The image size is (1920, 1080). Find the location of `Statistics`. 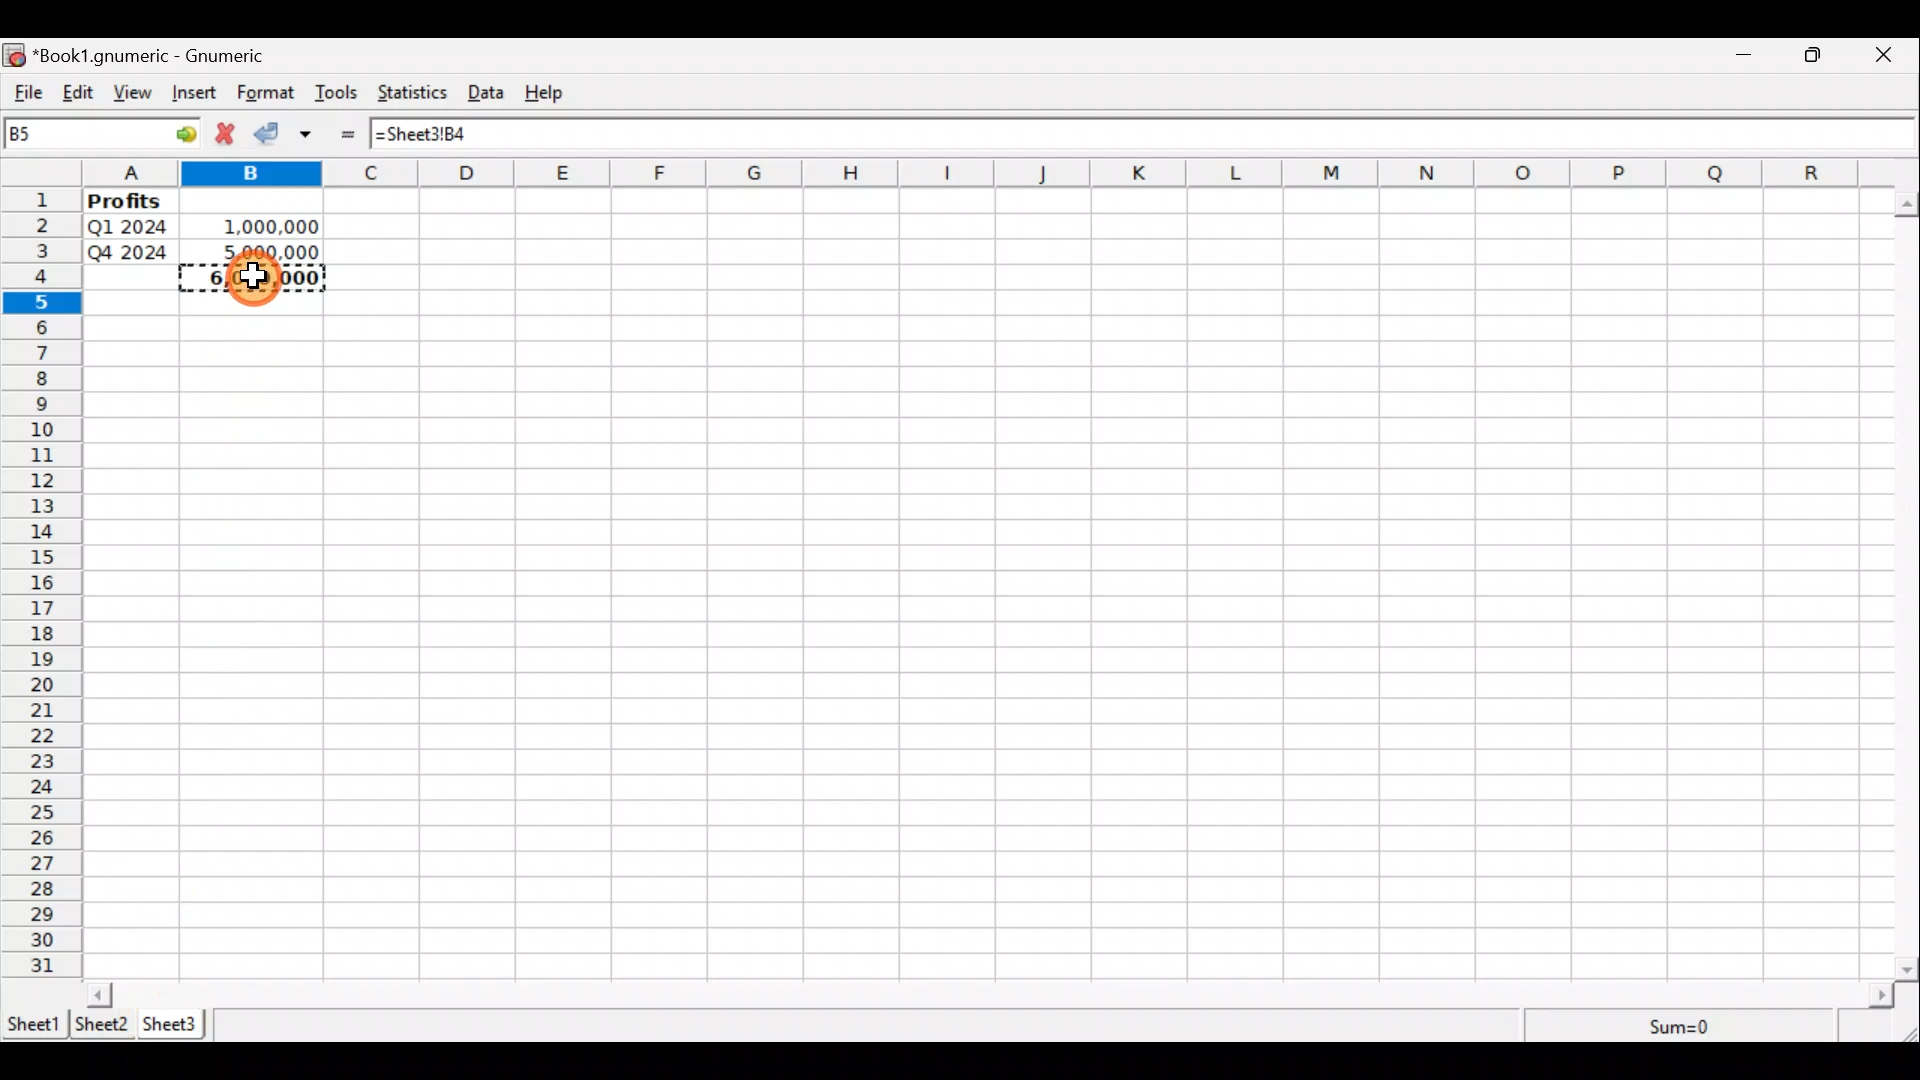

Statistics is located at coordinates (416, 95).